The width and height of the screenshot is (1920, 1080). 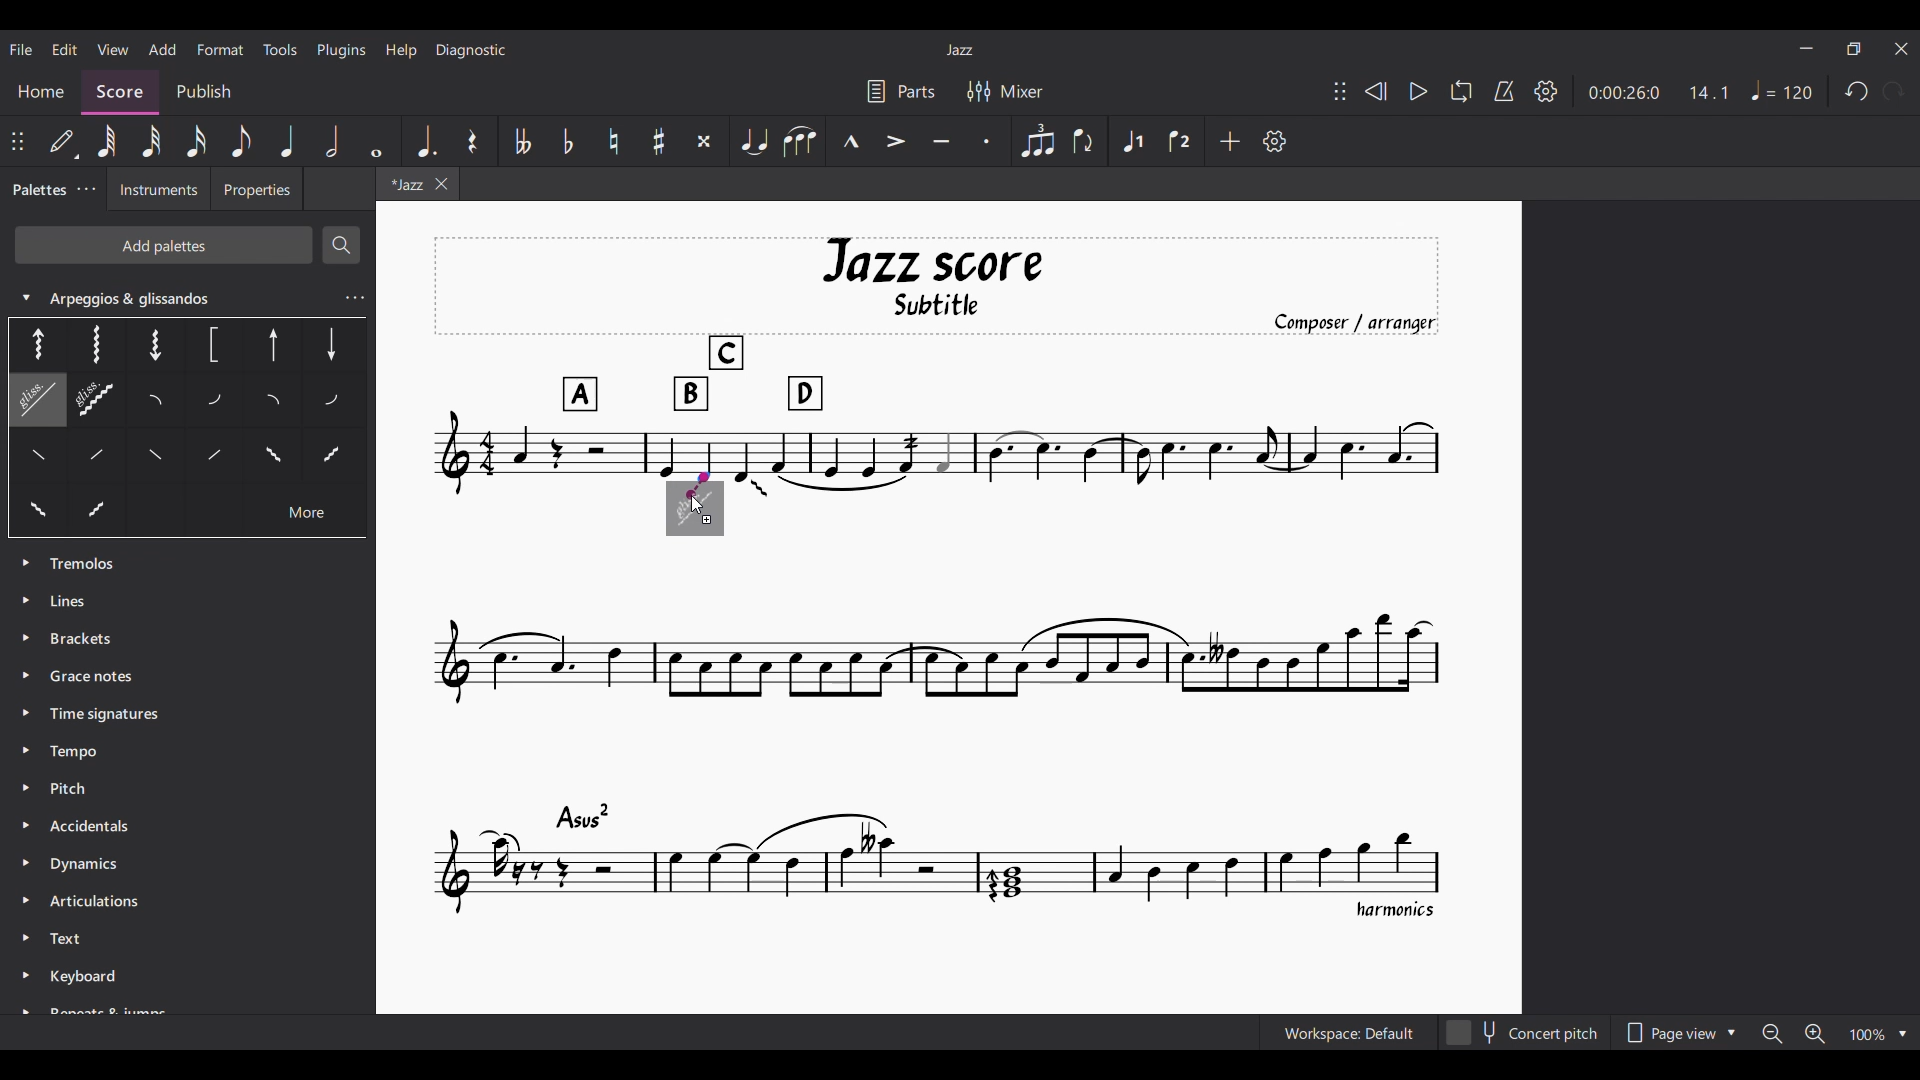 I want to click on Marcato, so click(x=850, y=141).